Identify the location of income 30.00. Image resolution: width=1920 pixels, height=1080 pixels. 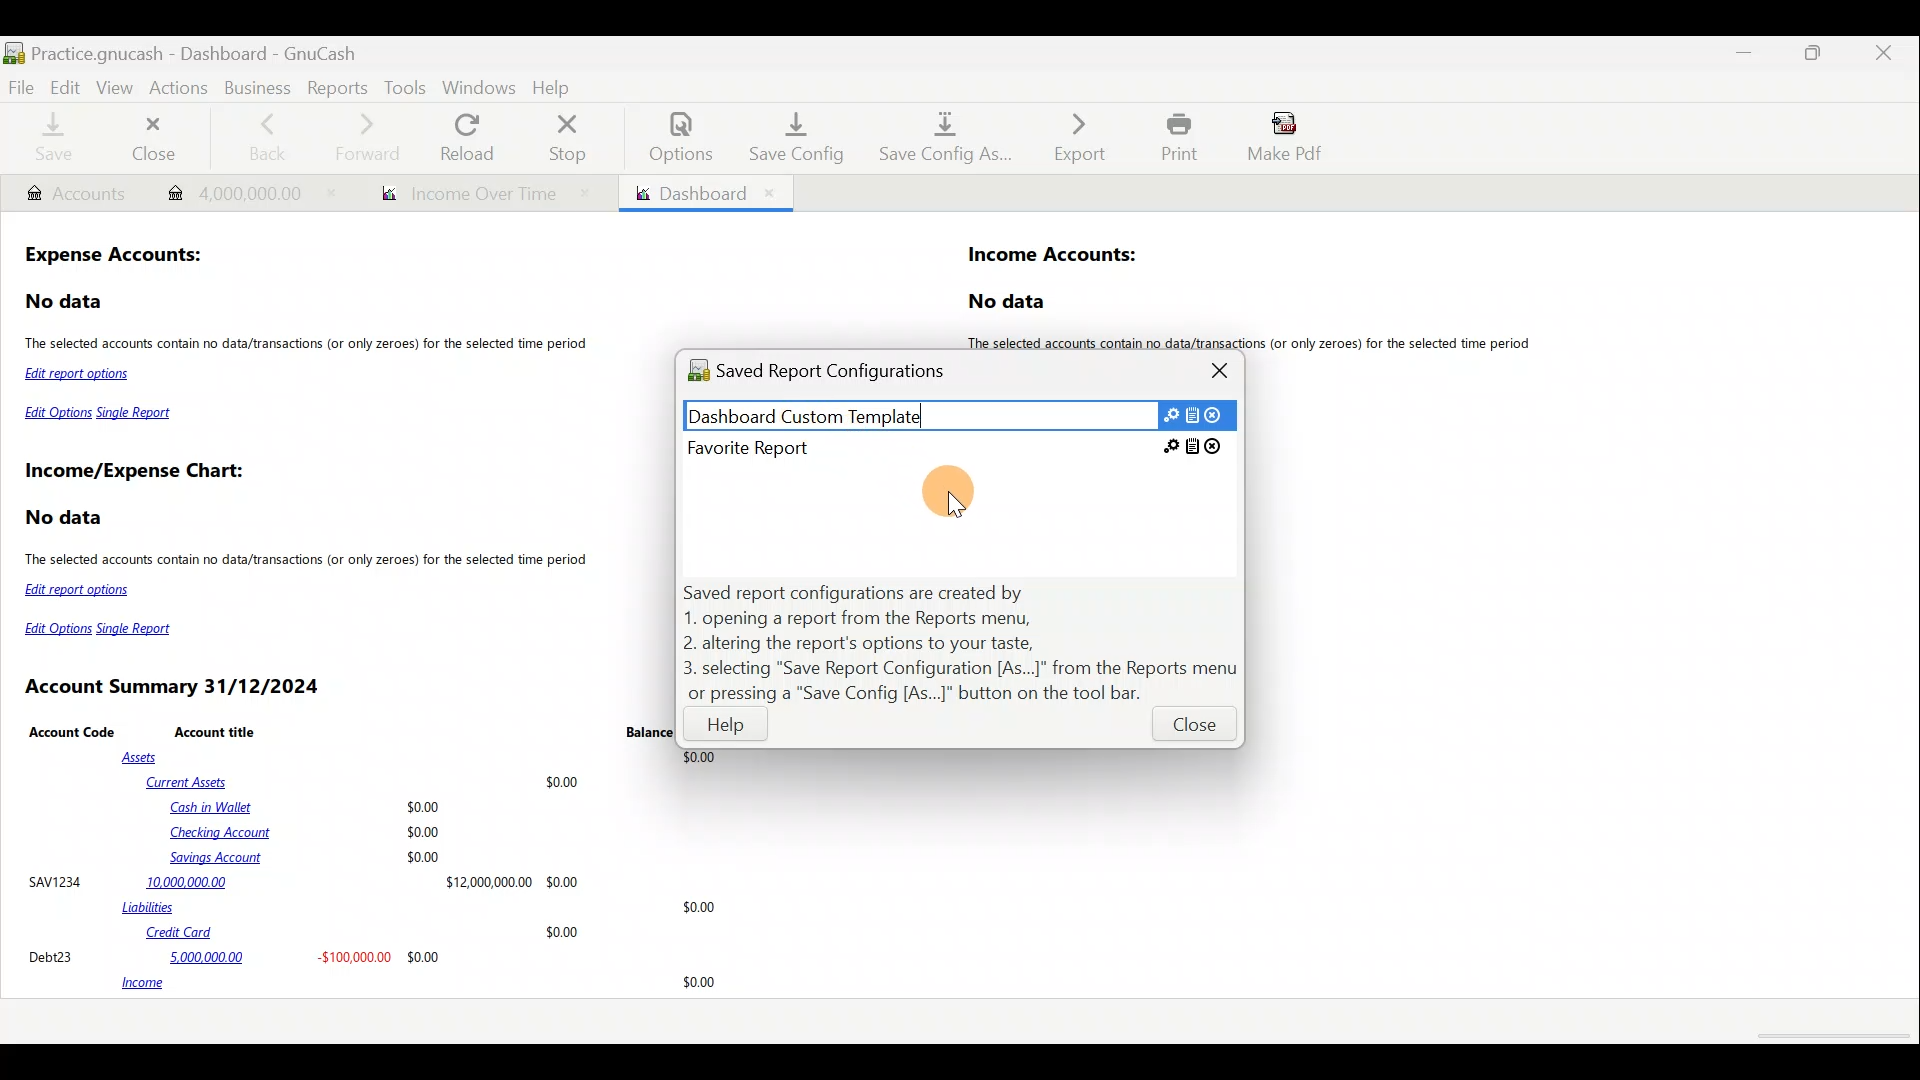
(418, 984).